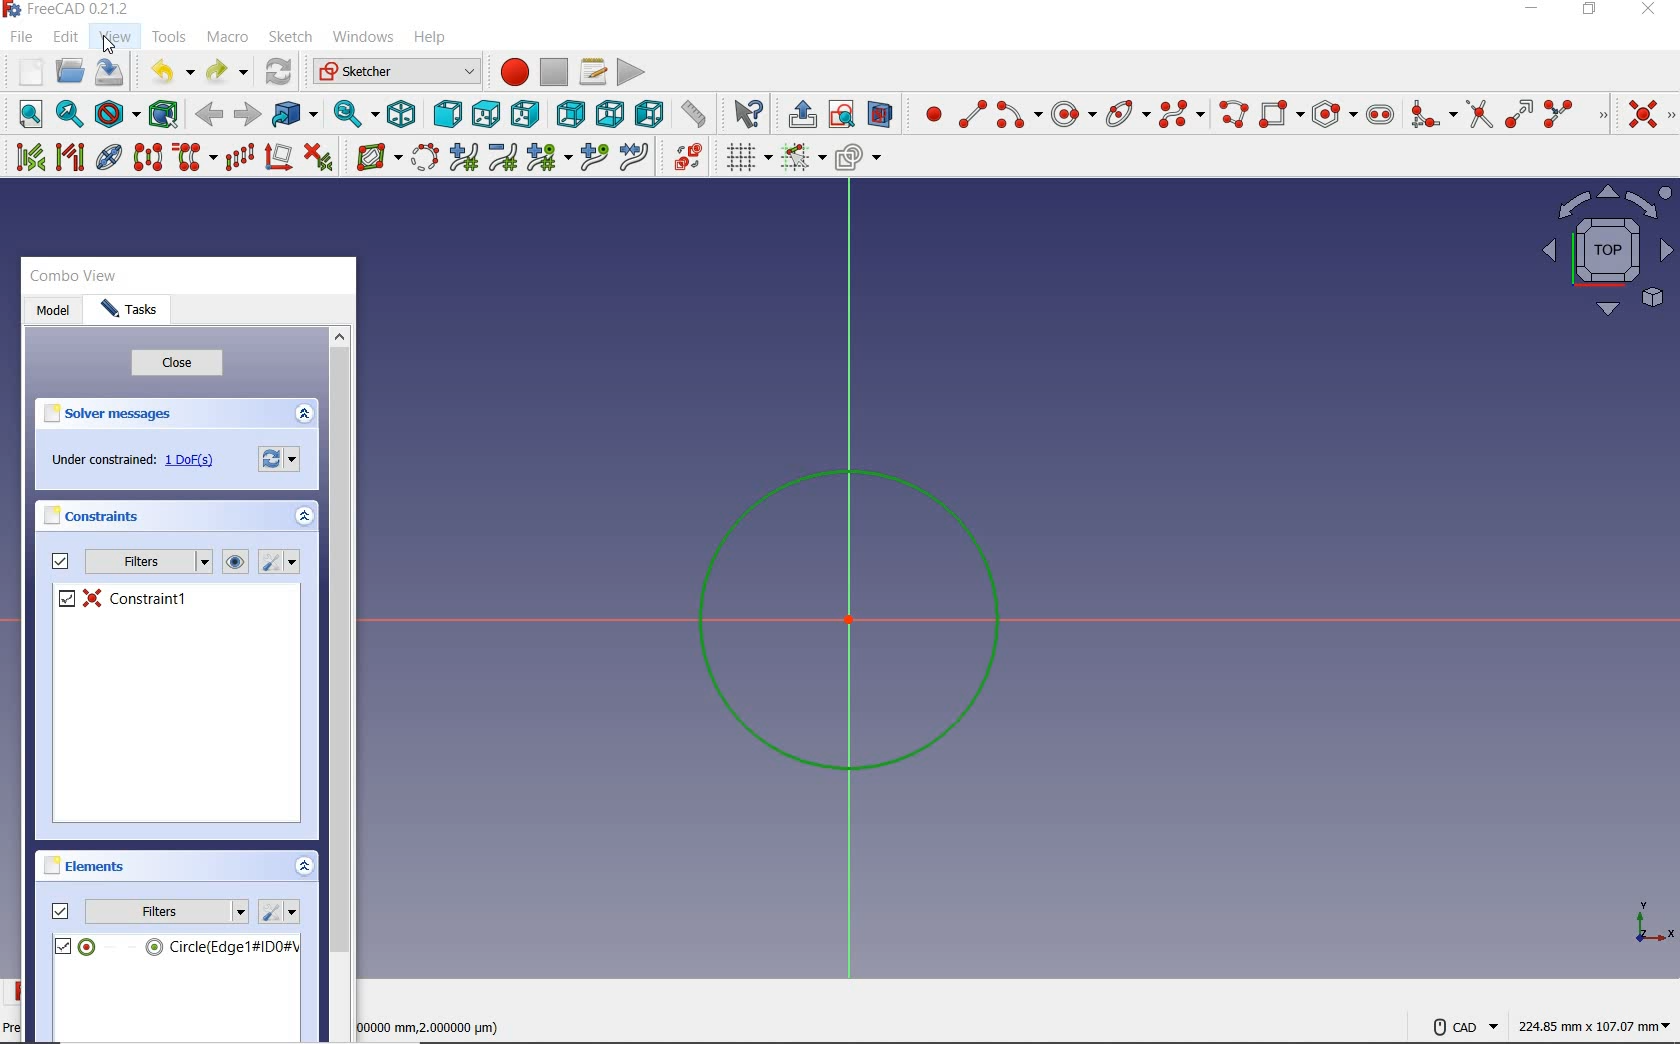 This screenshot has height=1044, width=1680. Describe the element at coordinates (693, 116) in the screenshot. I see `measurement` at that location.